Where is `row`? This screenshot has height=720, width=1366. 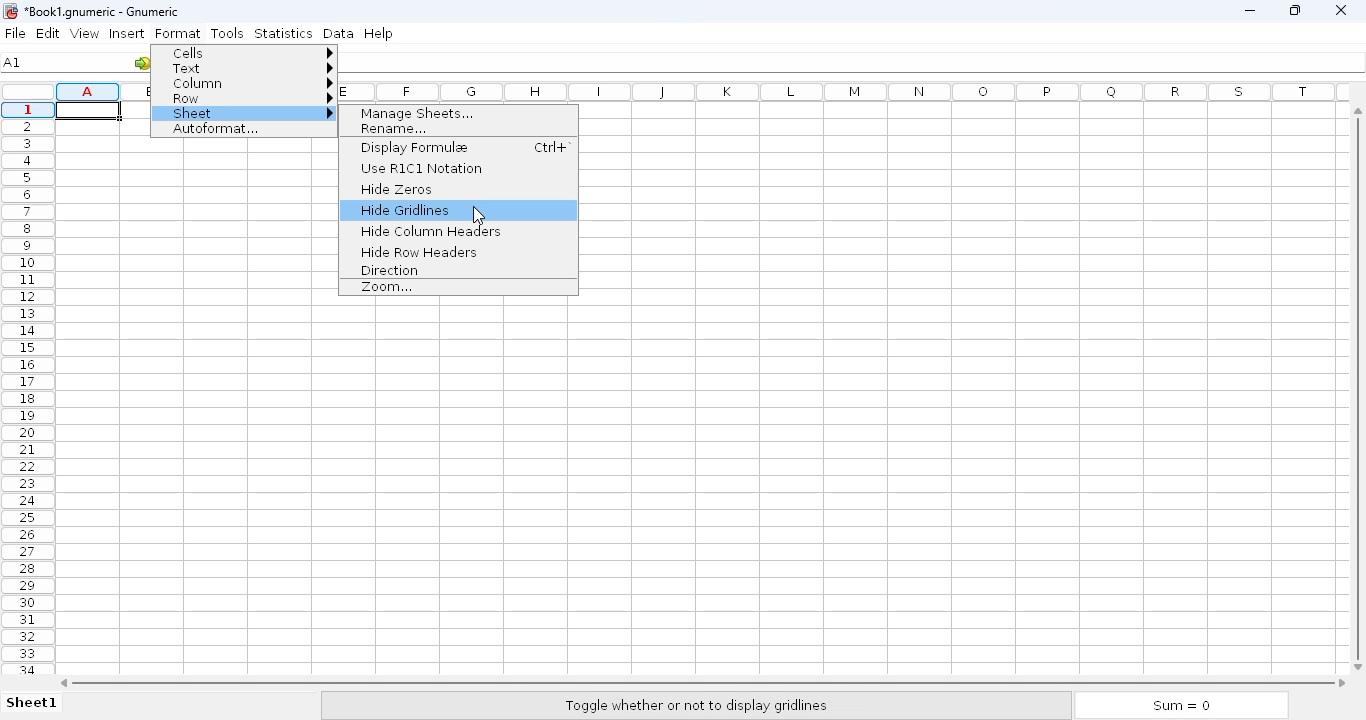 row is located at coordinates (248, 99).